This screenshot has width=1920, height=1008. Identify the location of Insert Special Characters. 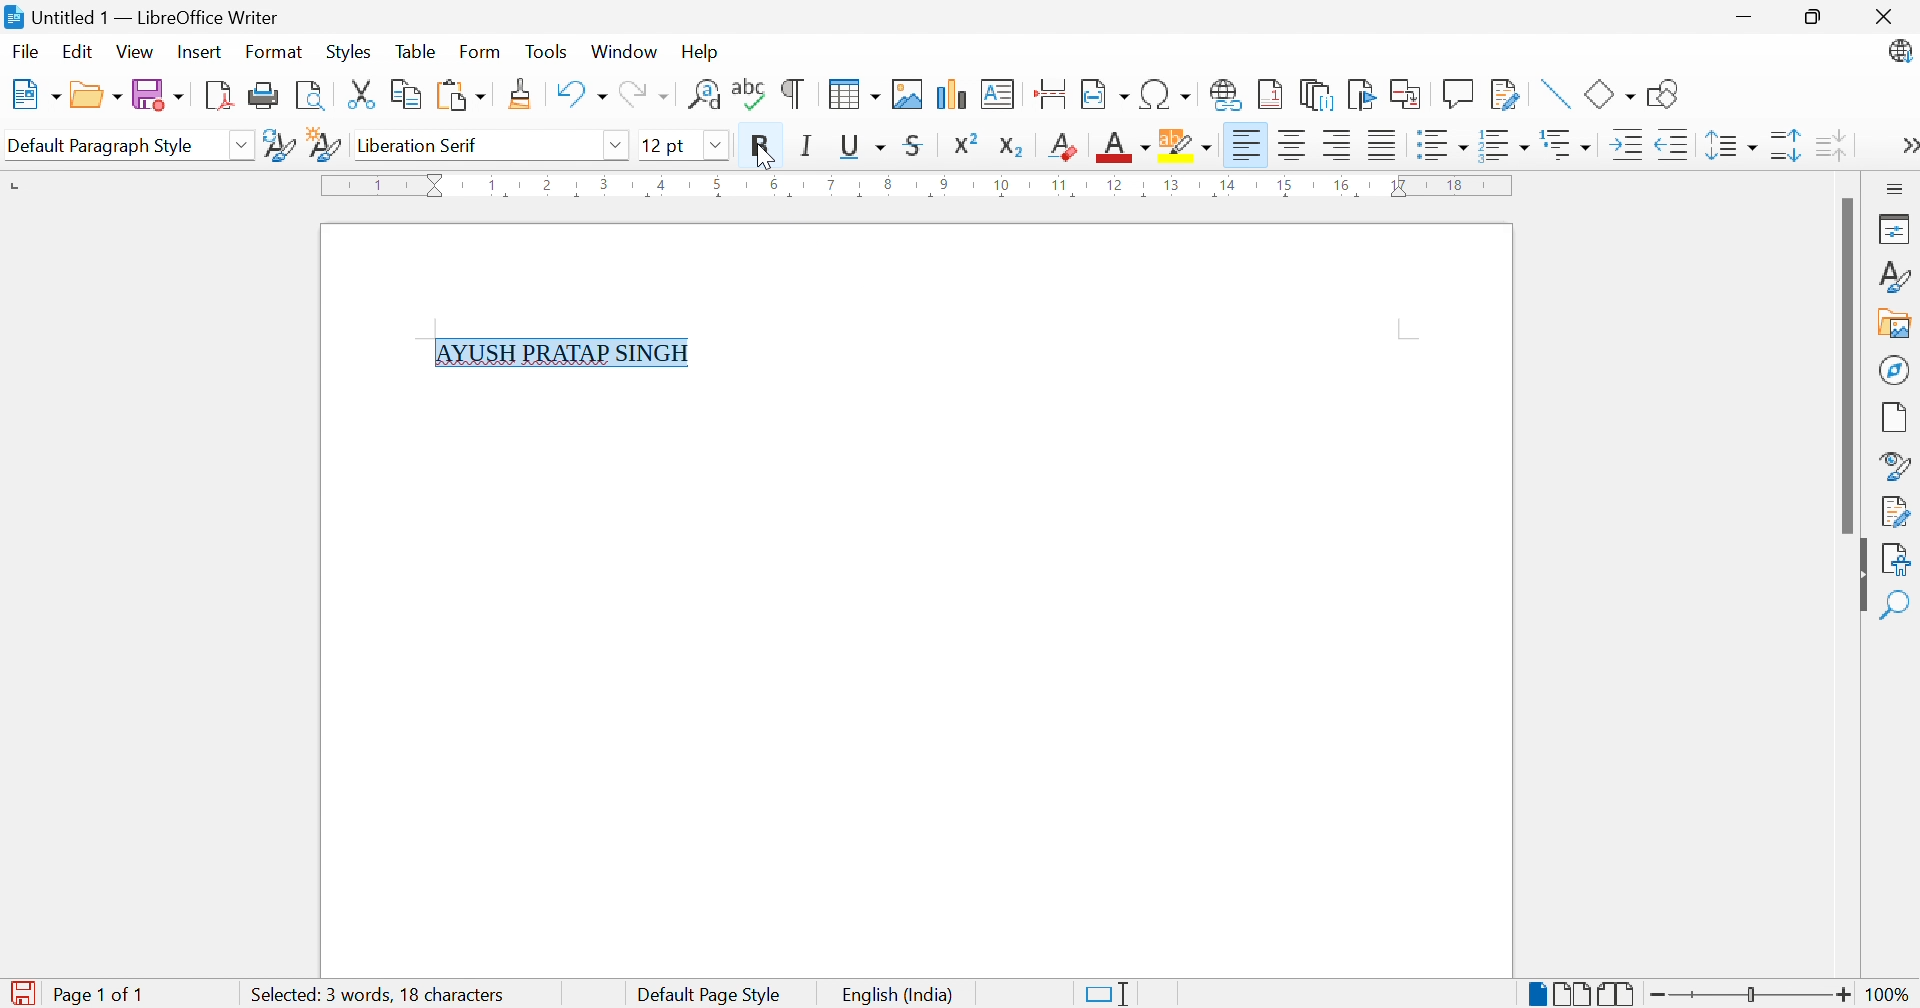
(1166, 94).